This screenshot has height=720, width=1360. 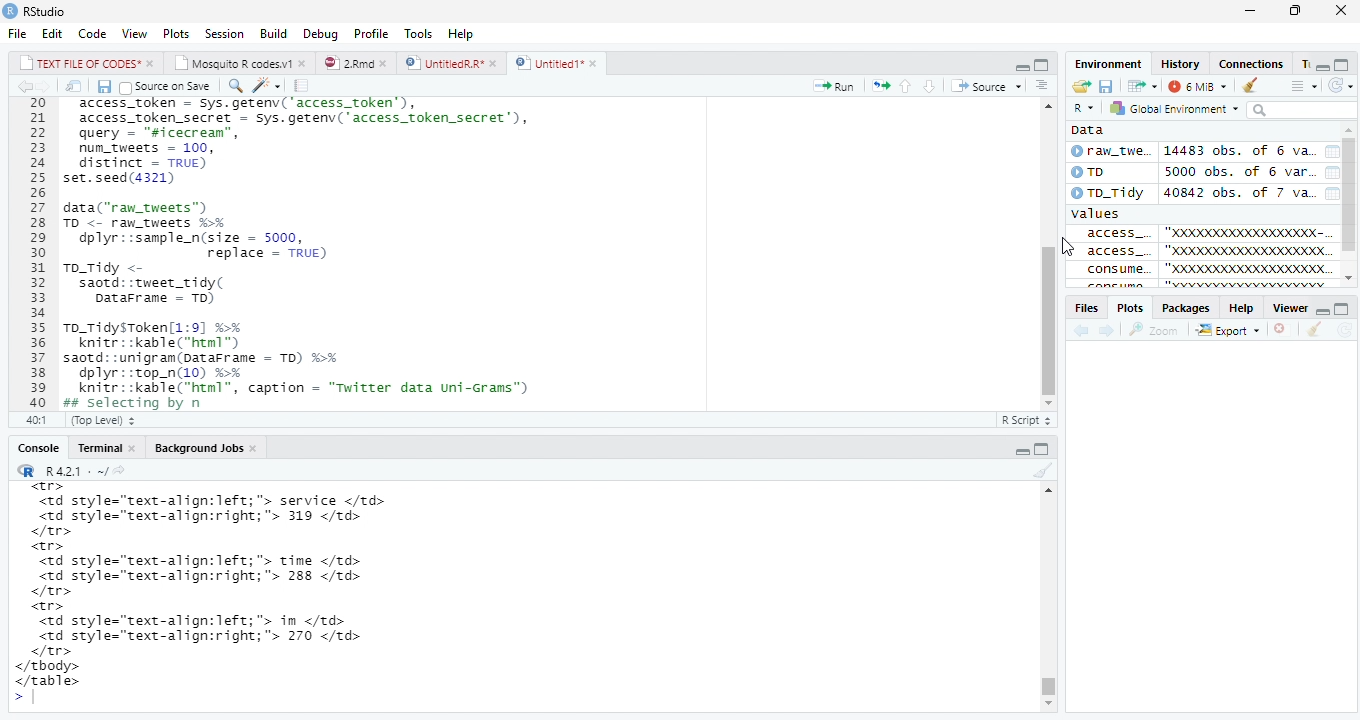 What do you see at coordinates (1183, 308) in the screenshot?
I see `Packages` at bounding box center [1183, 308].